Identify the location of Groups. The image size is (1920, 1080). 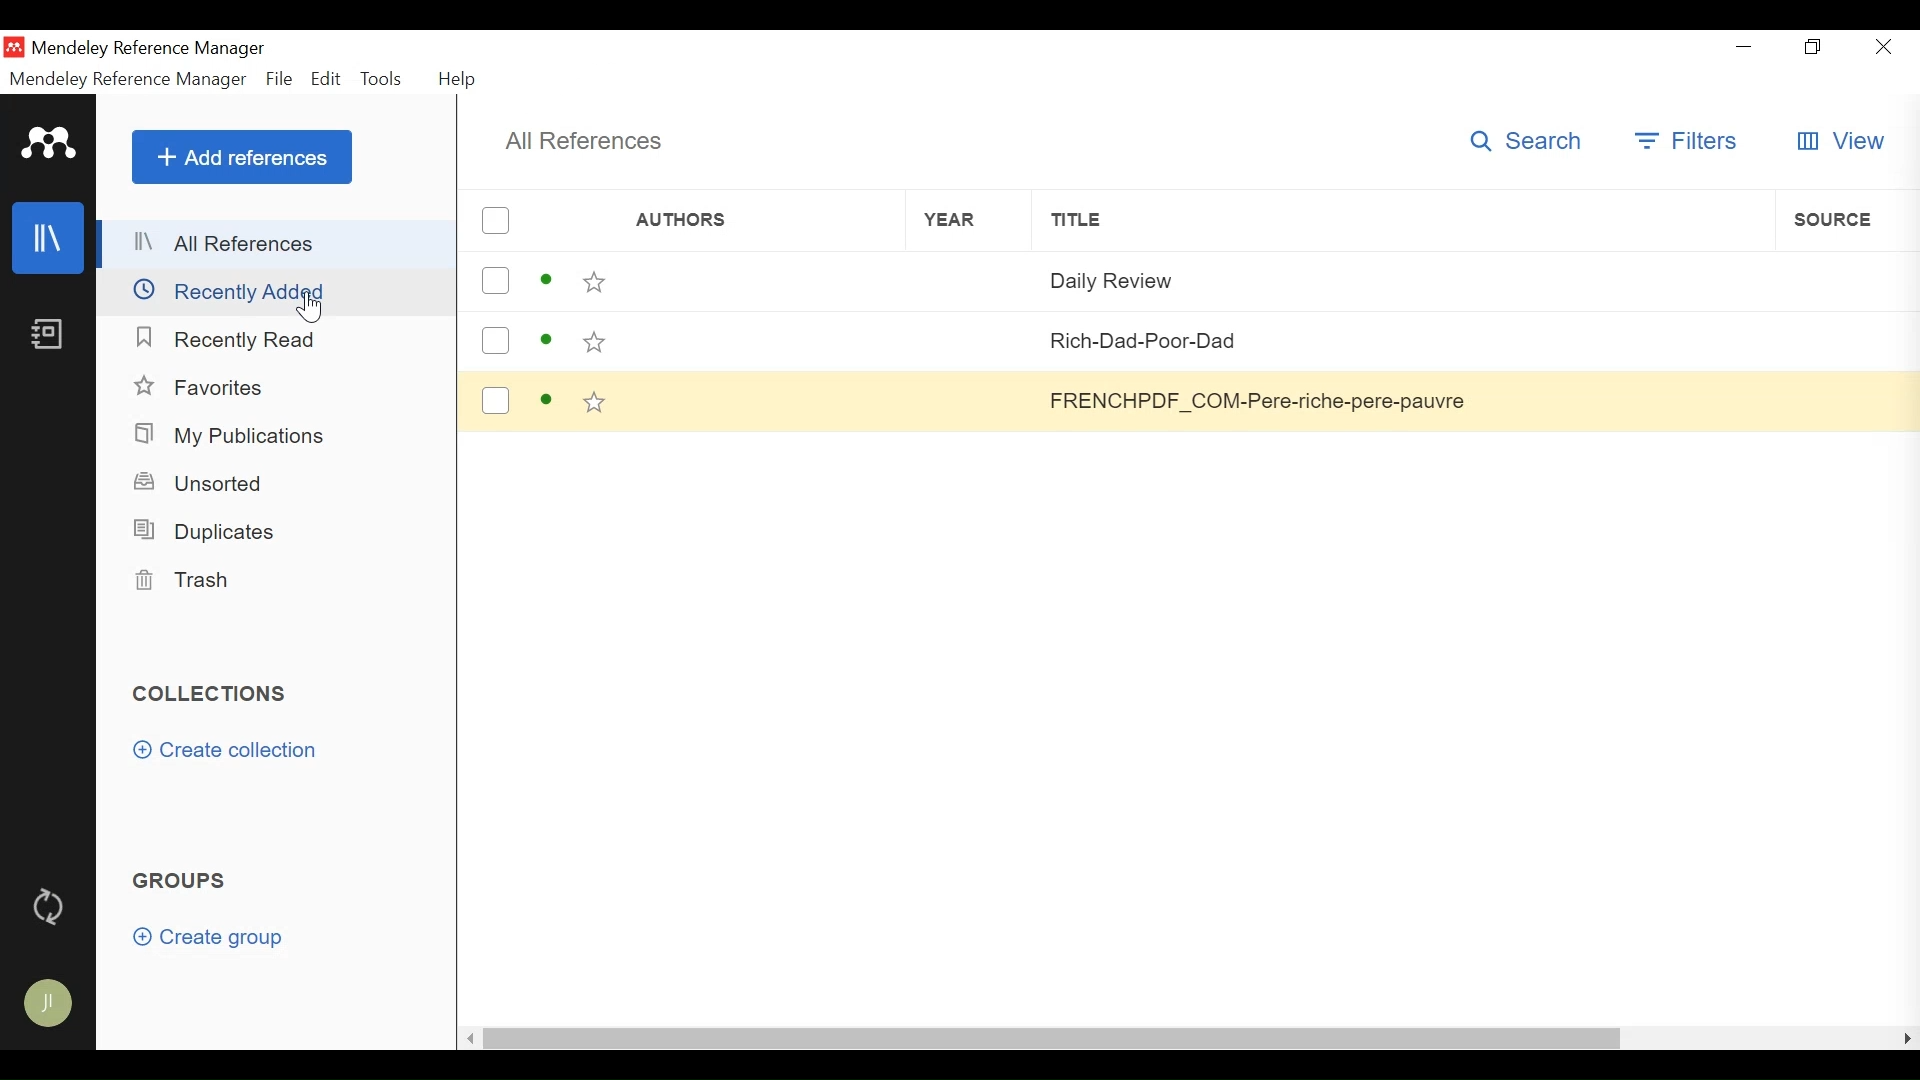
(189, 881).